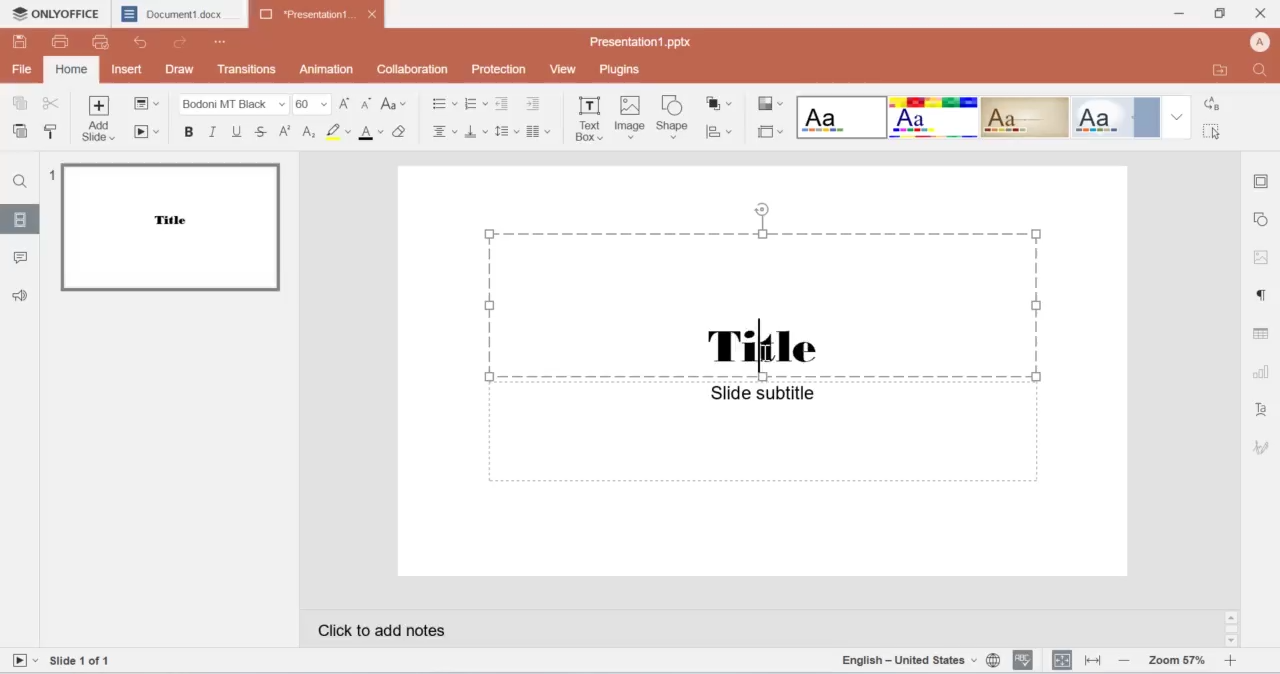  What do you see at coordinates (1262, 41) in the screenshot?
I see `account` at bounding box center [1262, 41].